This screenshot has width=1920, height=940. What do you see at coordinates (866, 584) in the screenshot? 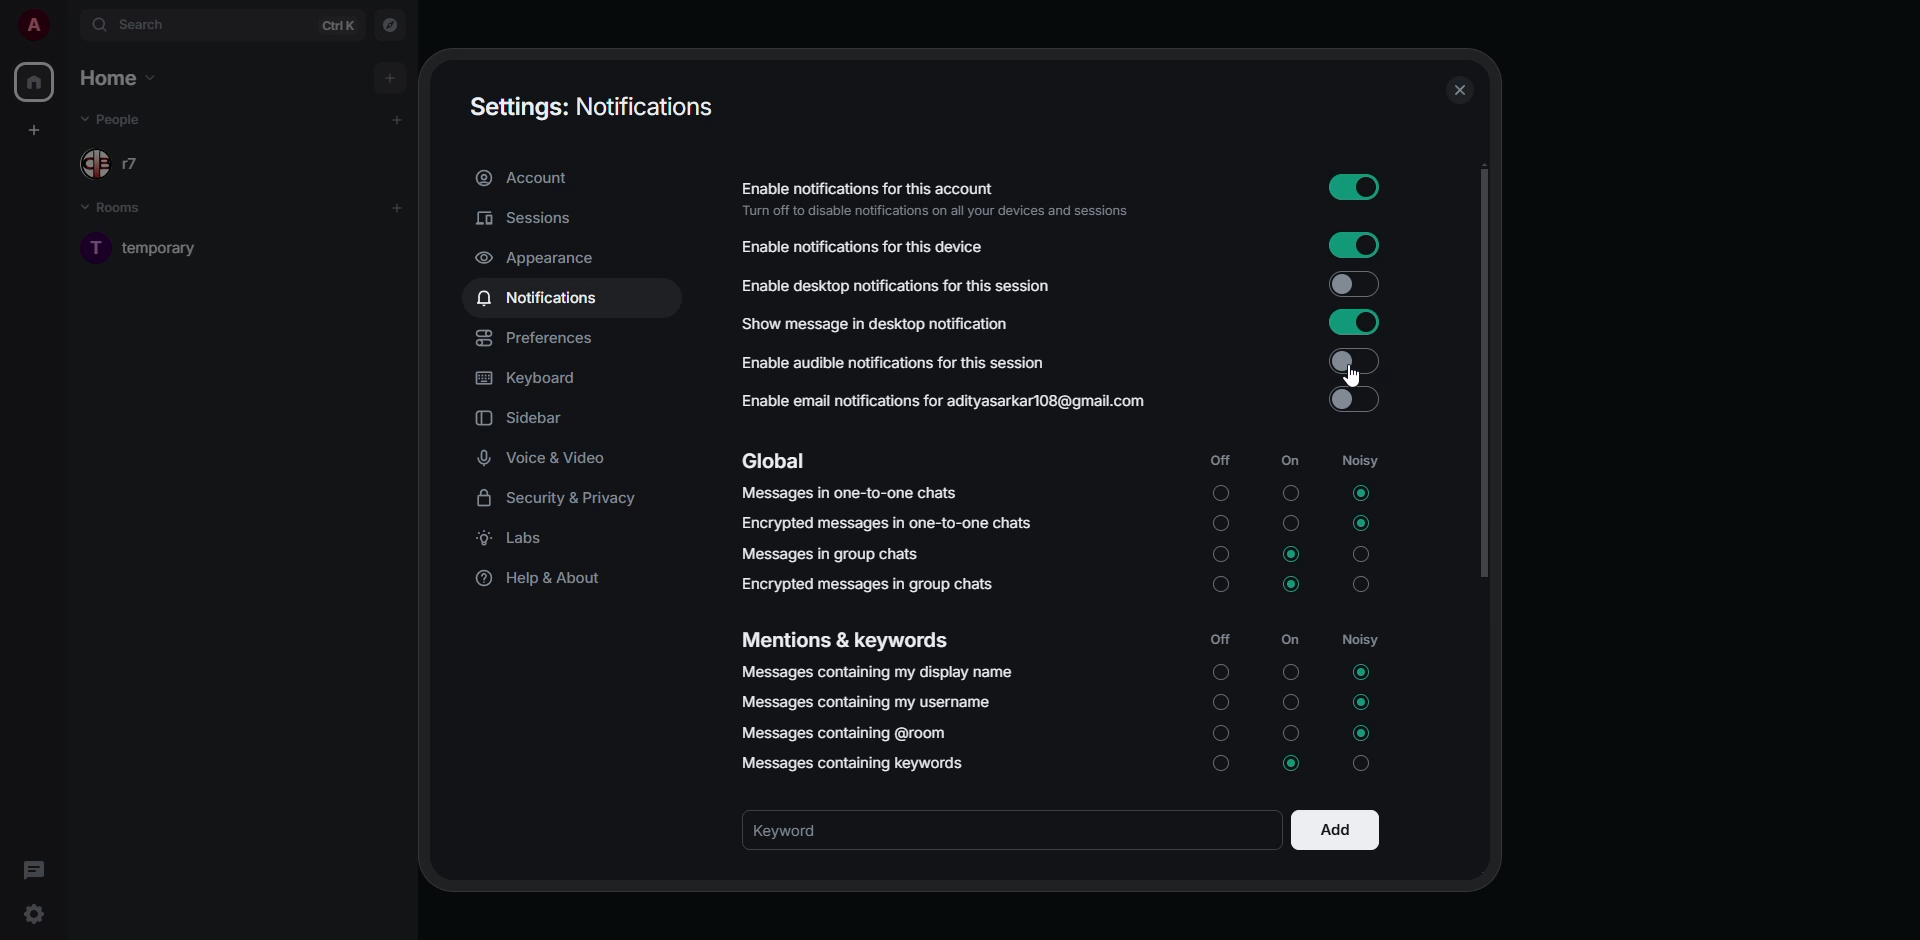
I see `encrypted messages in group chat` at bounding box center [866, 584].